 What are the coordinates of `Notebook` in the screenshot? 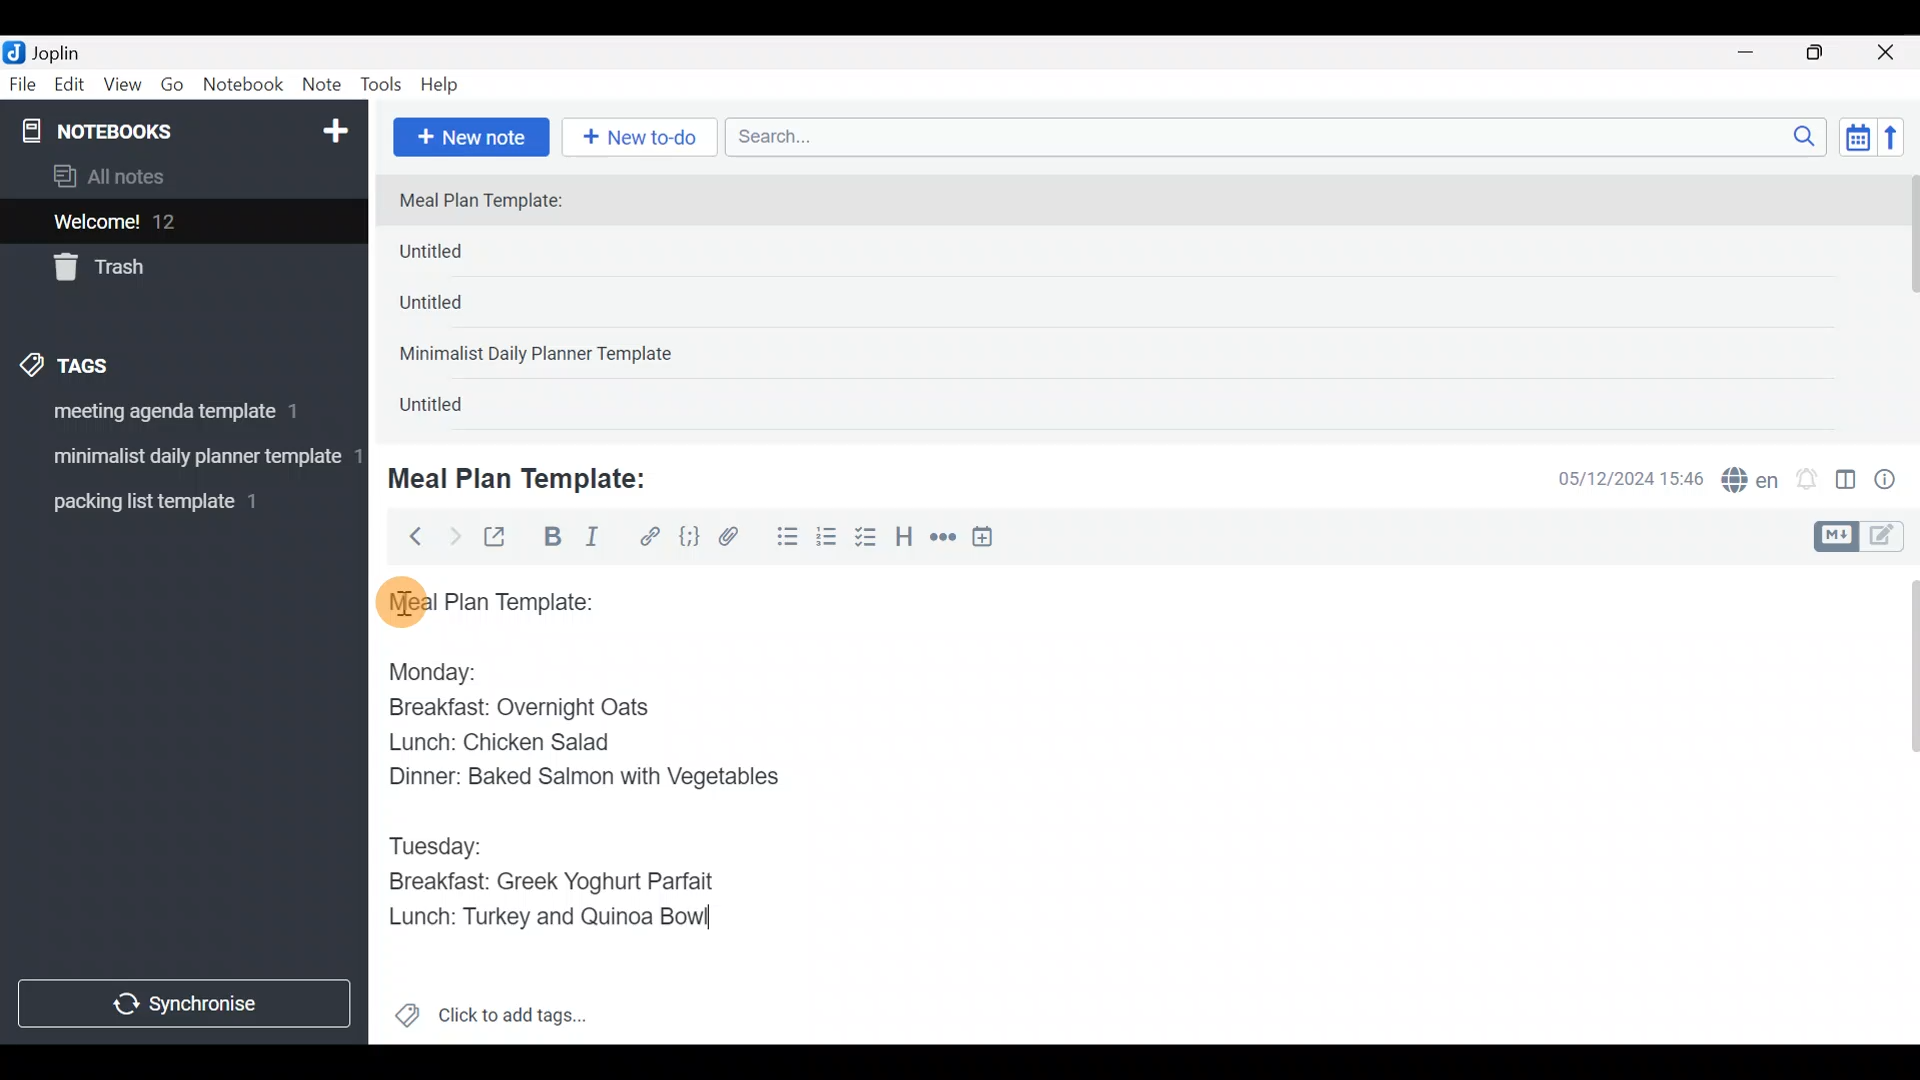 It's located at (244, 85).